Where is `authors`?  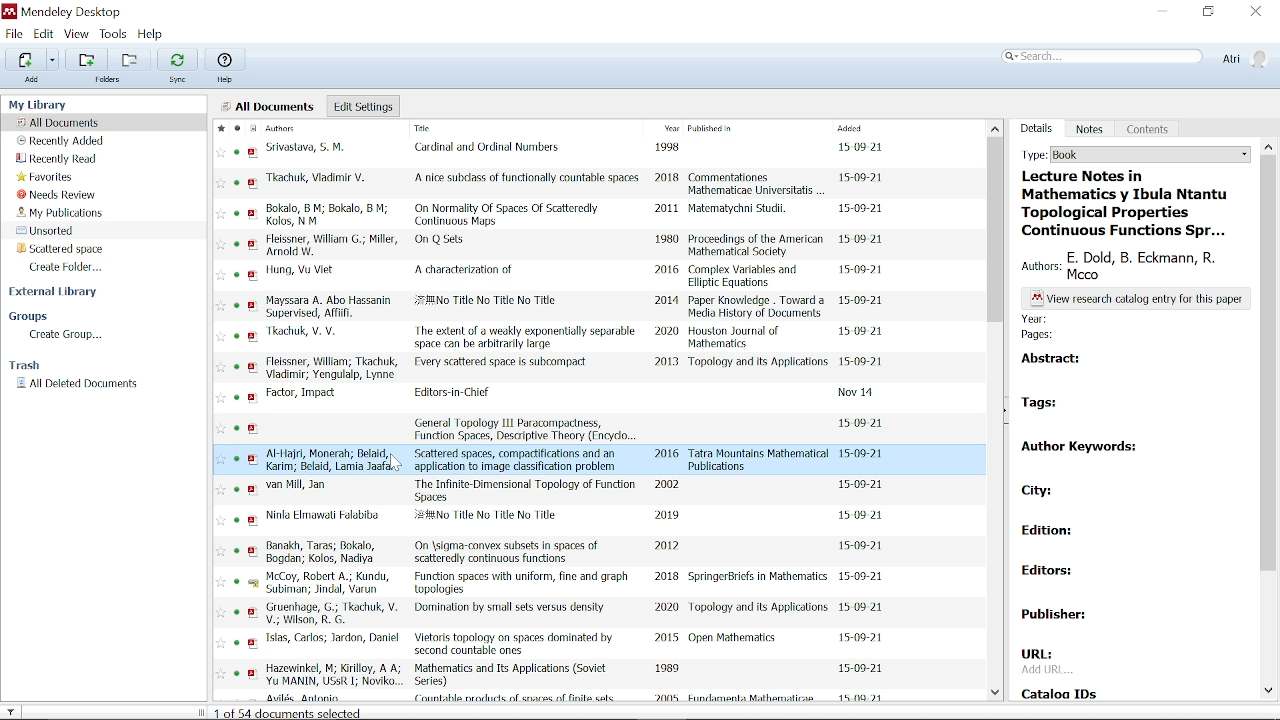
authors is located at coordinates (329, 215).